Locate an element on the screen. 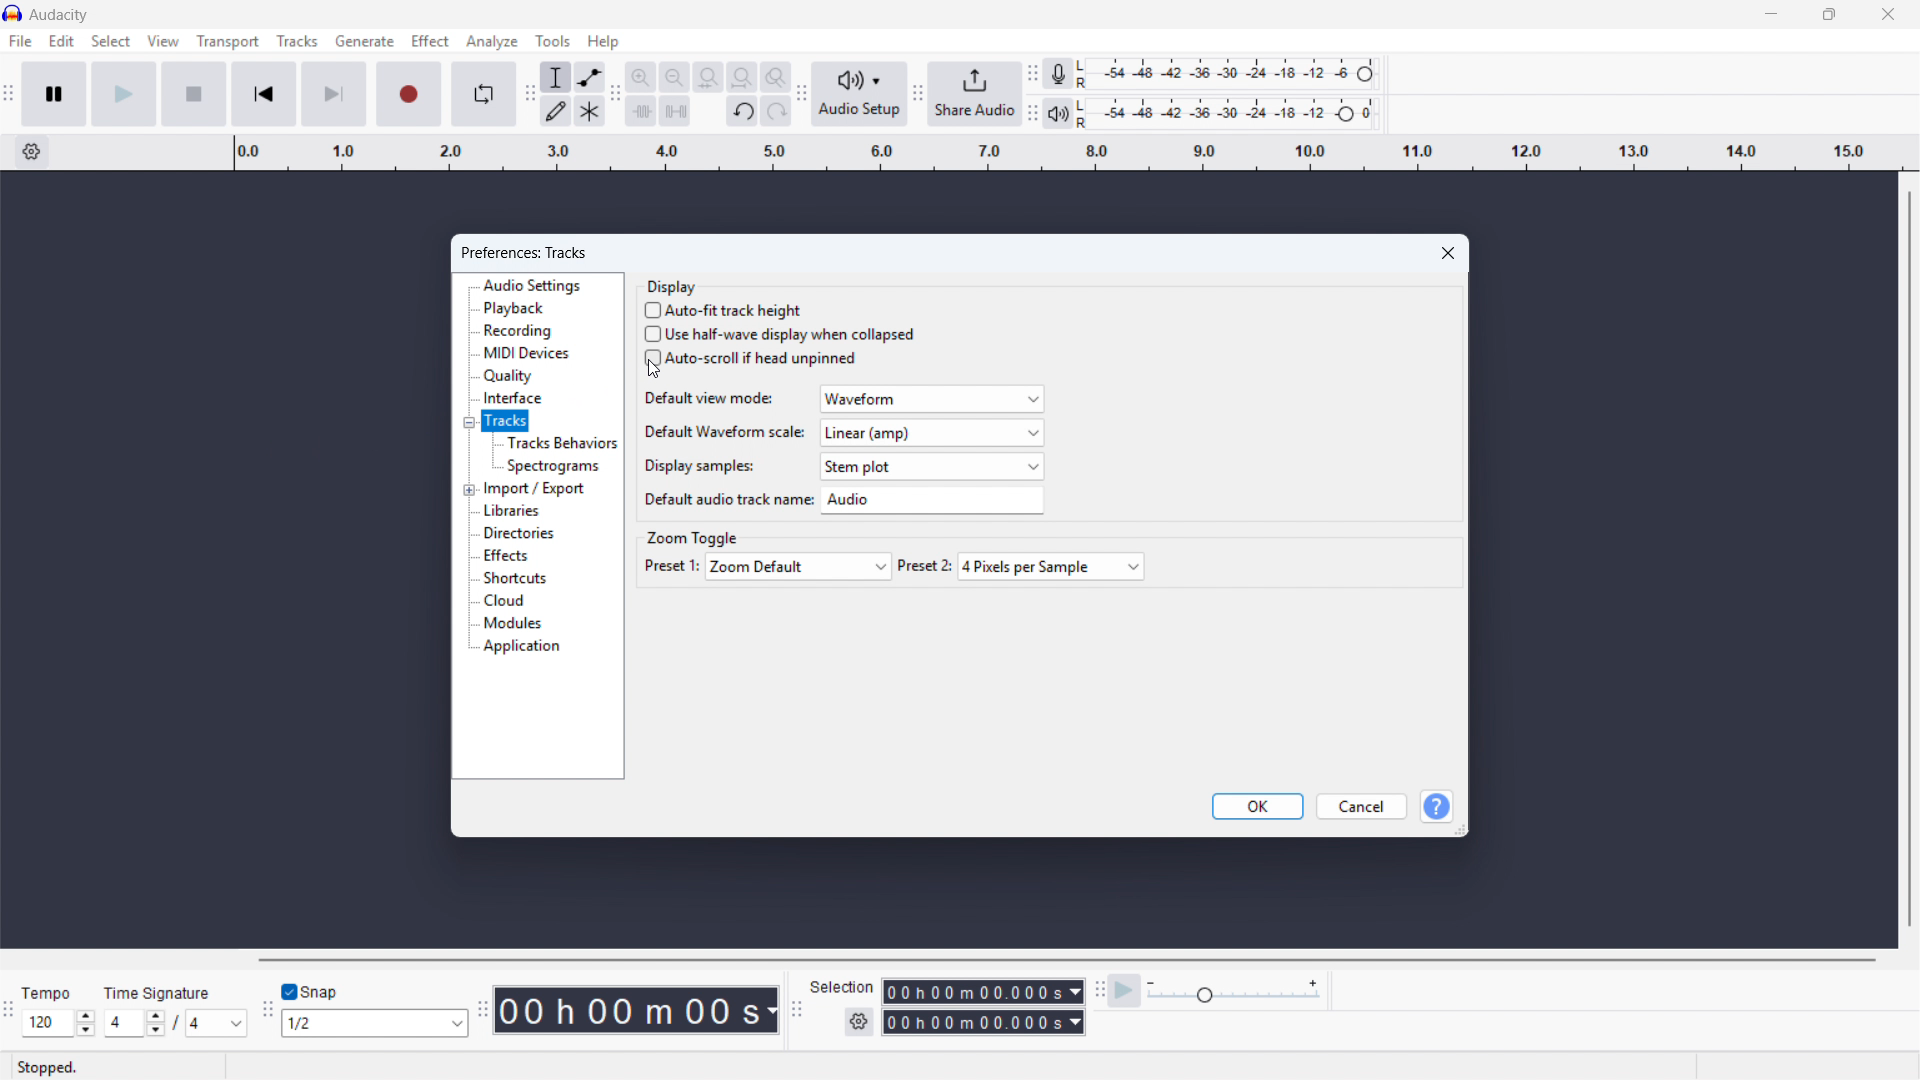 Image resolution: width=1920 pixels, height=1080 pixels. share audio is located at coordinates (975, 93).